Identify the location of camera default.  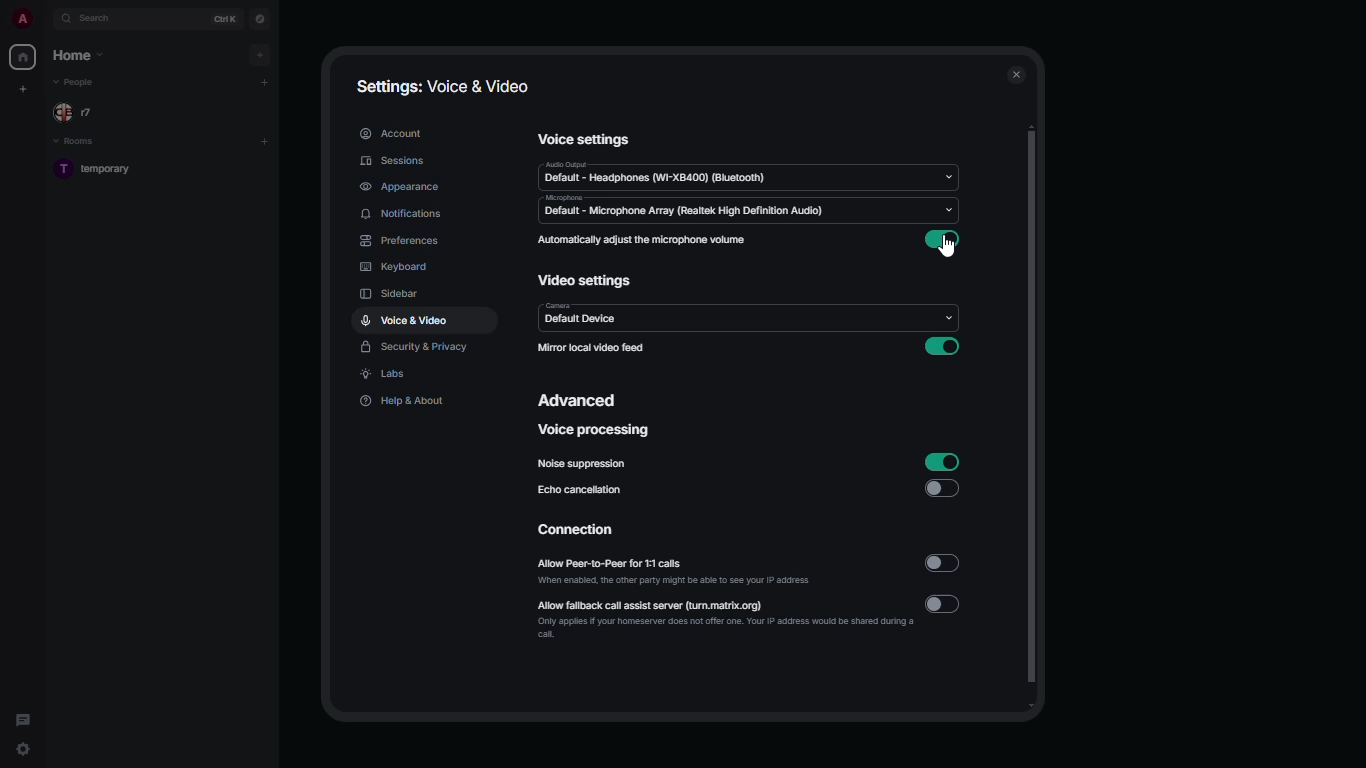
(583, 314).